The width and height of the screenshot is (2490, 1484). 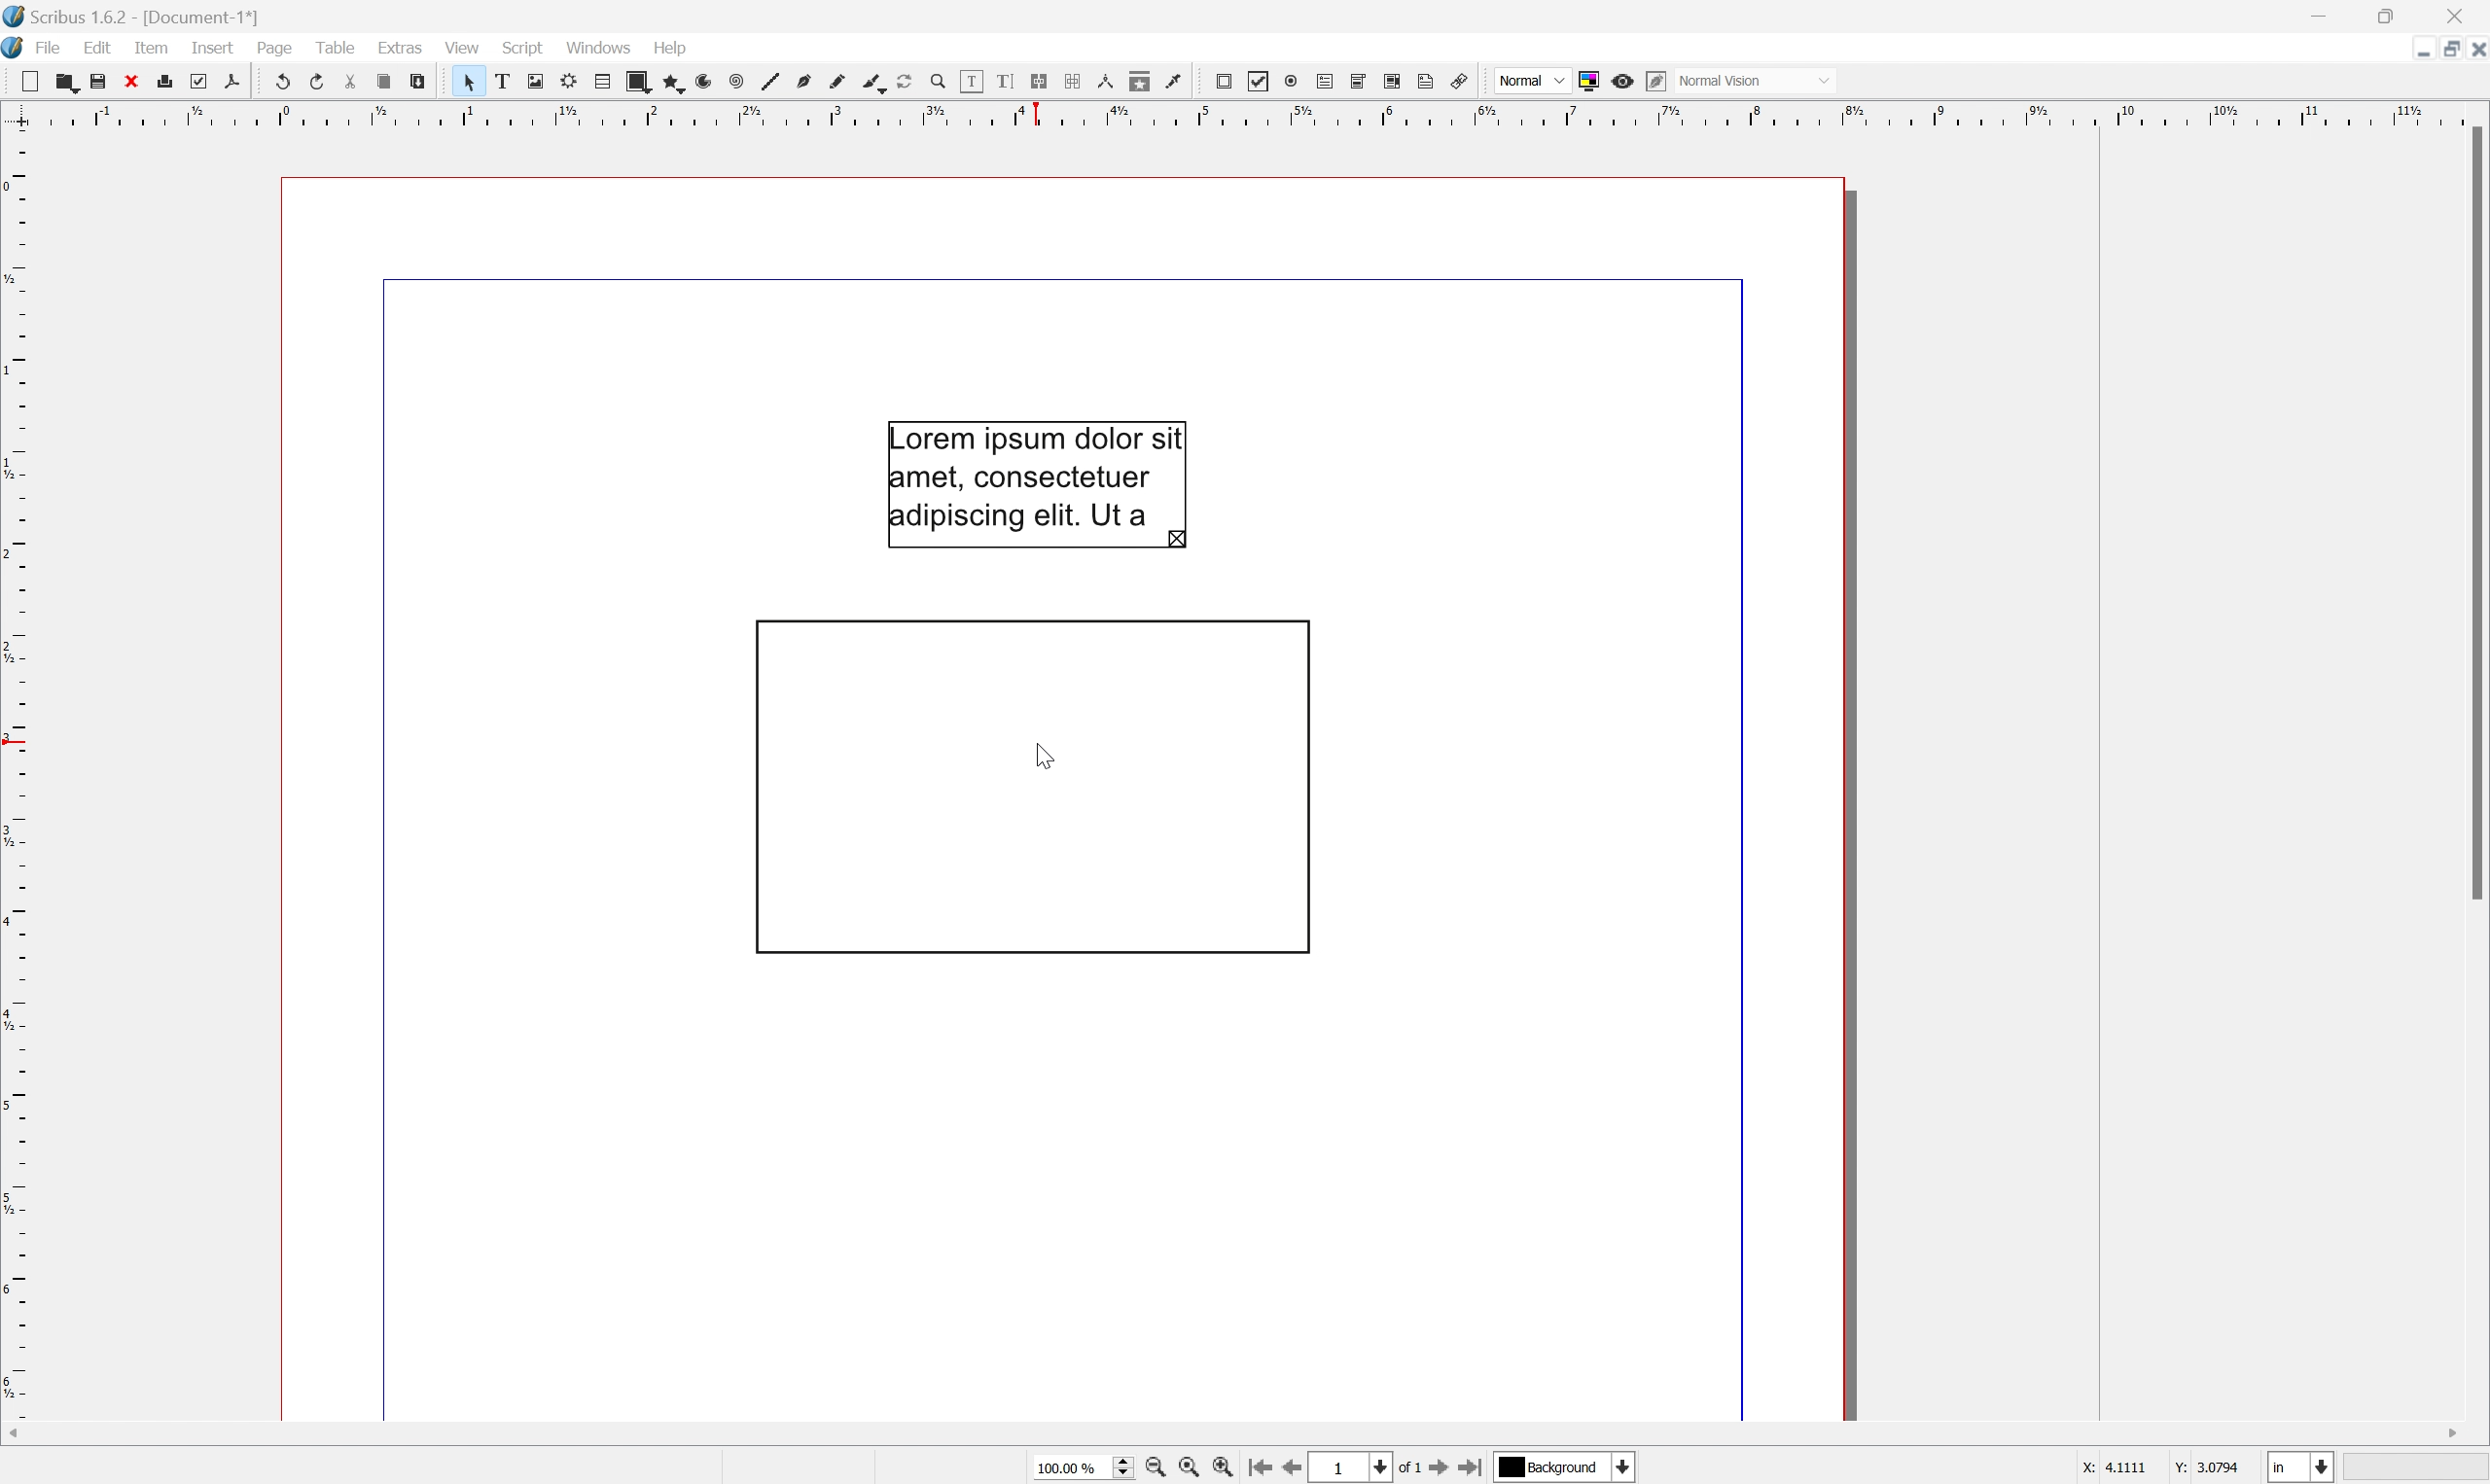 What do you see at coordinates (1263, 1470) in the screenshot?
I see `Go to the first page` at bounding box center [1263, 1470].